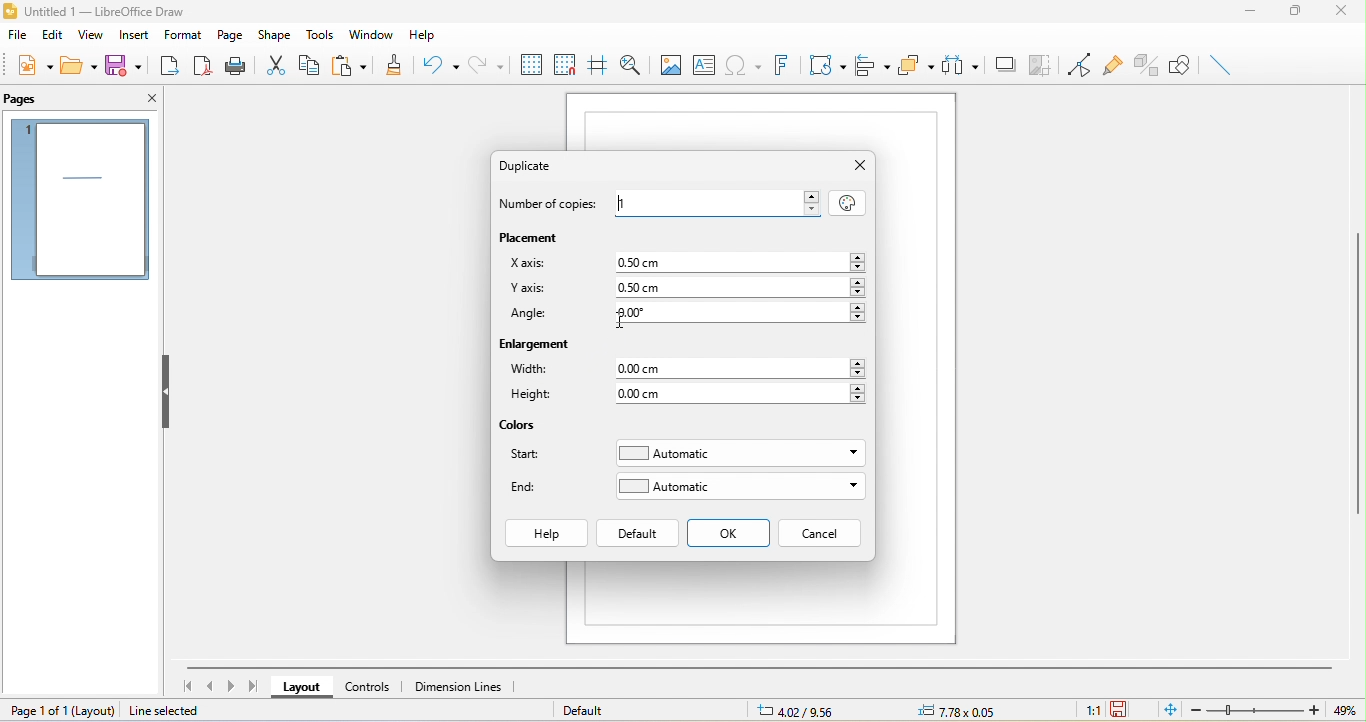 The image size is (1366, 722). What do you see at coordinates (1111, 62) in the screenshot?
I see `gluepoint function` at bounding box center [1111, 62].